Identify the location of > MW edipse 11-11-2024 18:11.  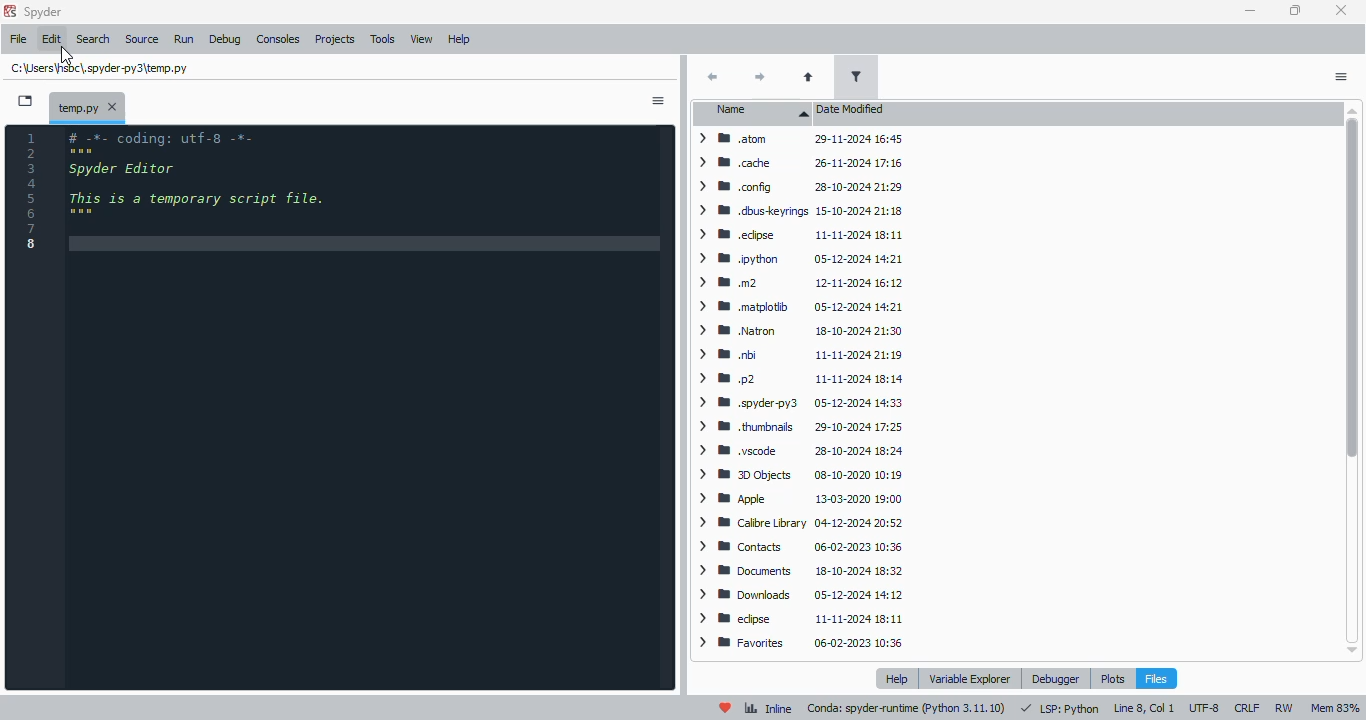
(797, 234).